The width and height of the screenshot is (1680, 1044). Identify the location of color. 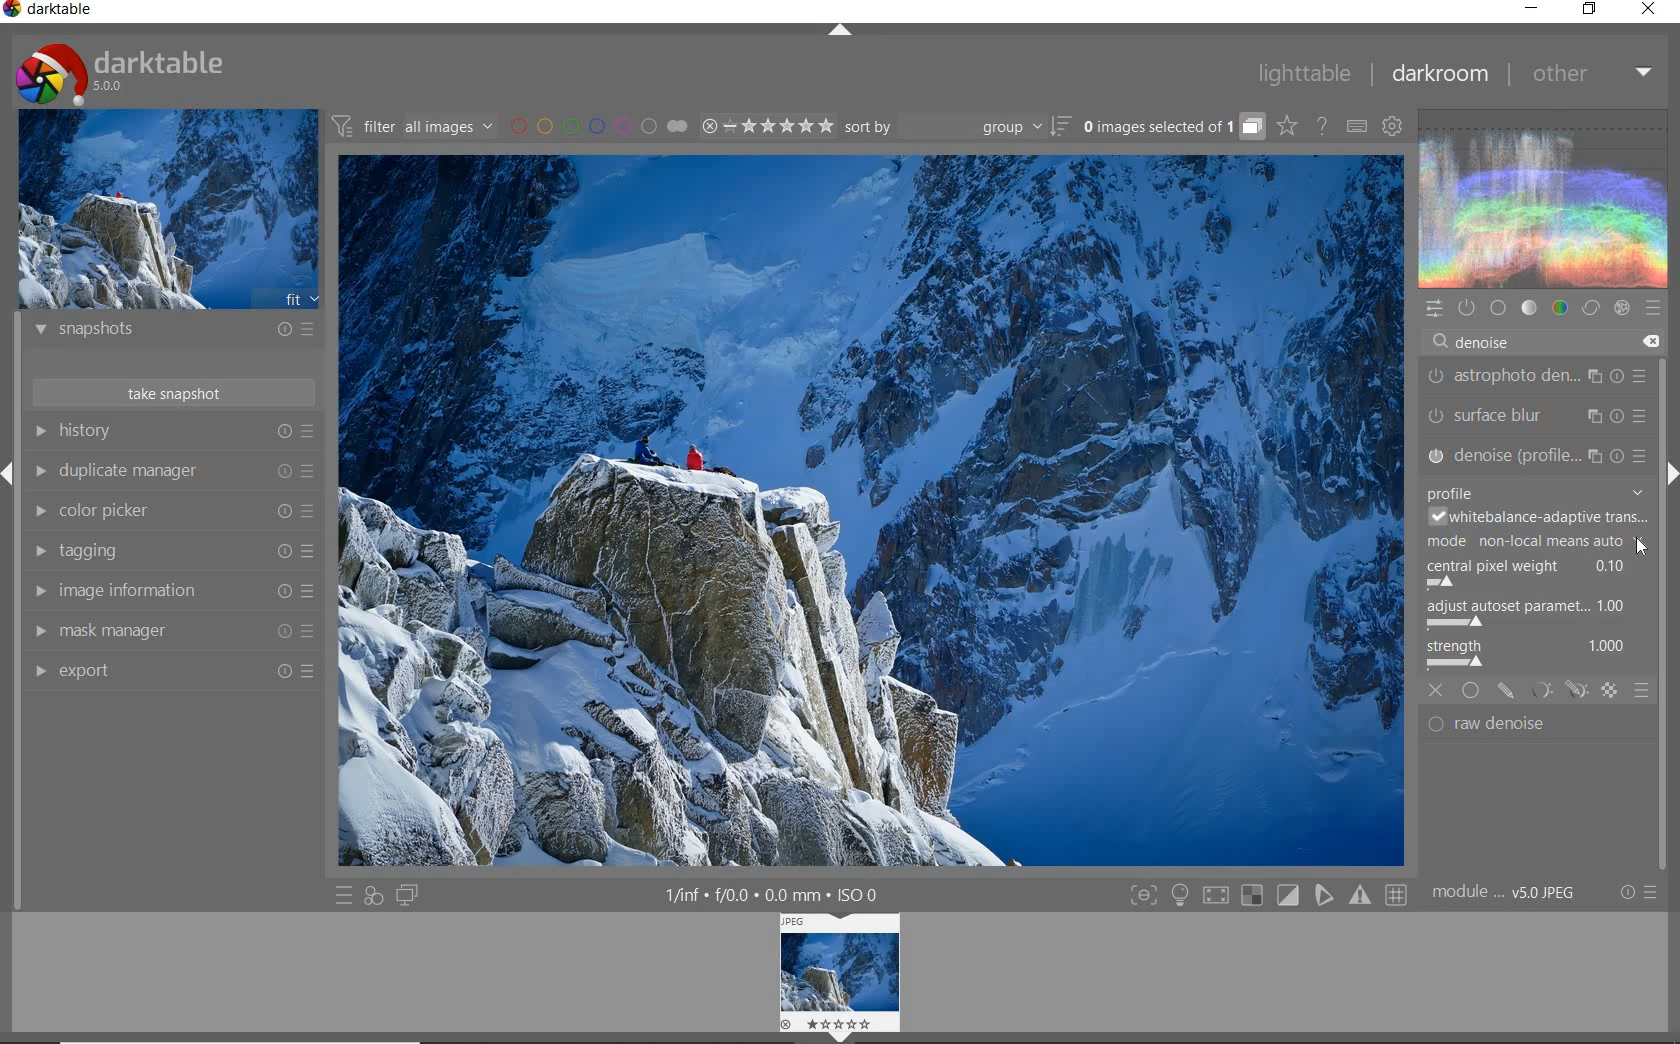
(1561, 307).